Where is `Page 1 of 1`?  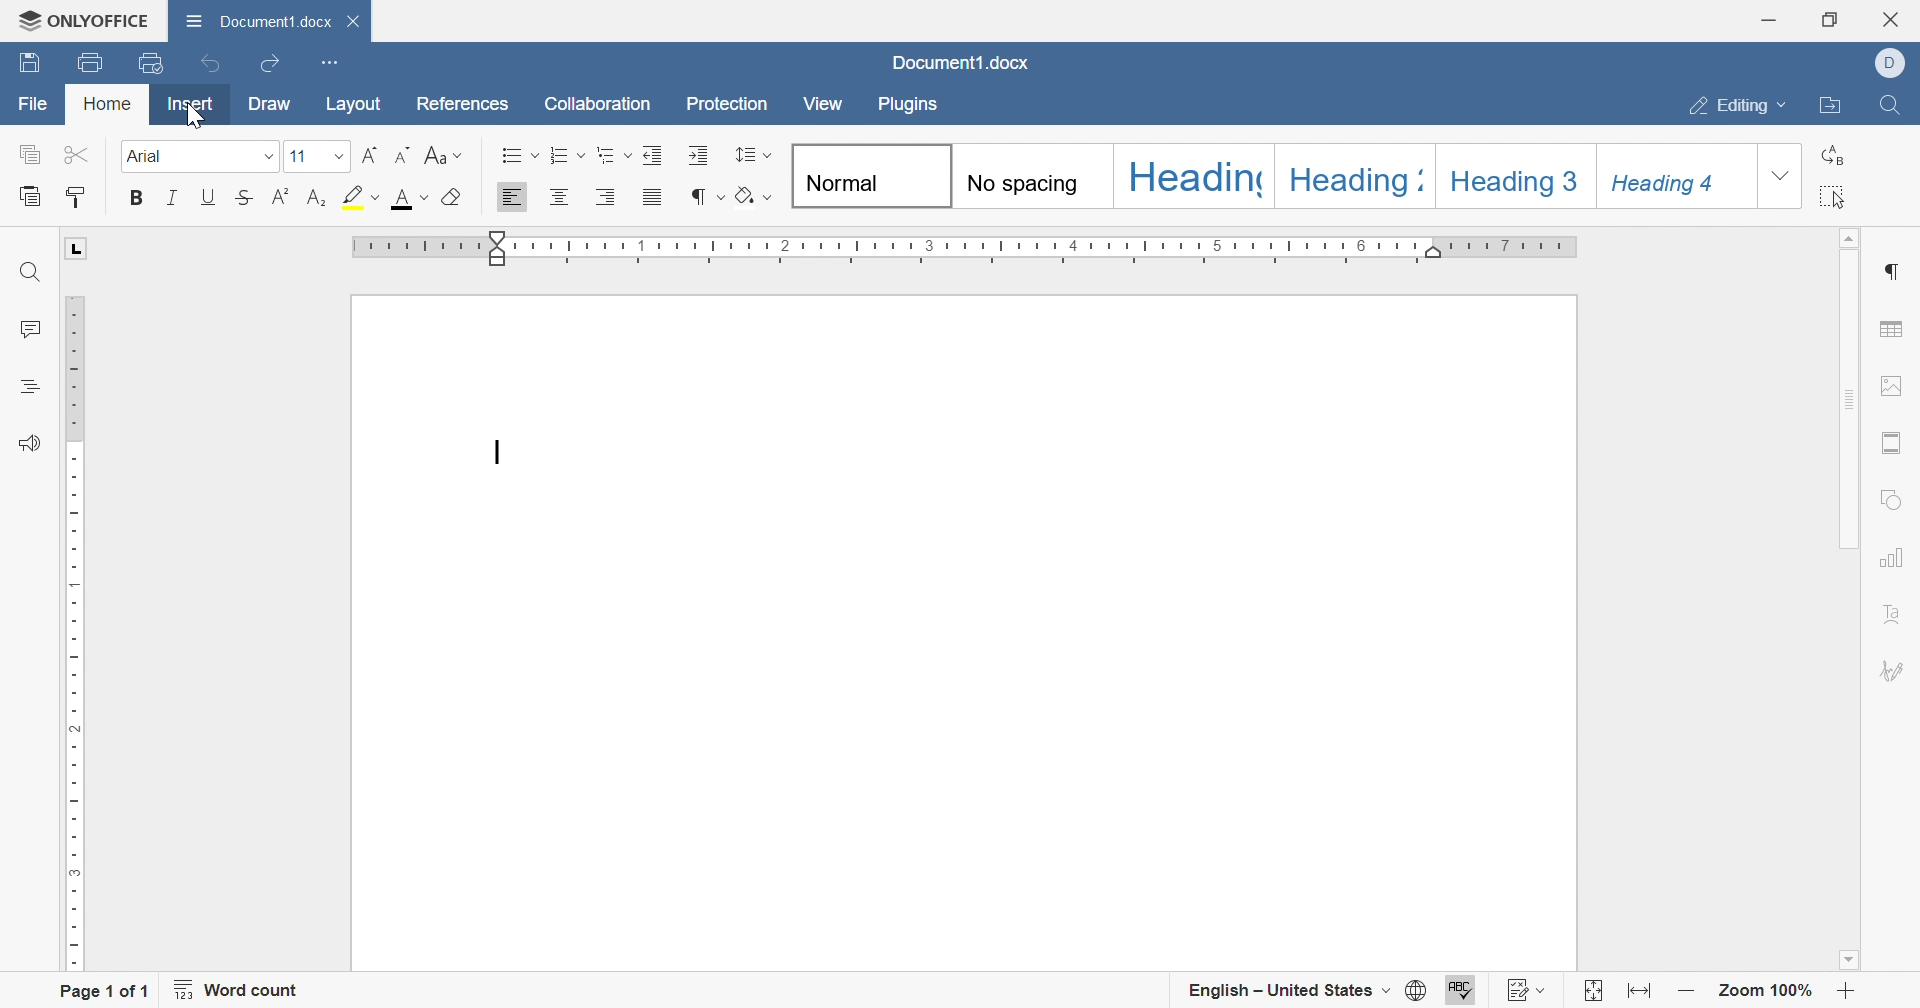
Page 1 of 1 is located at coordinates (101, 989).